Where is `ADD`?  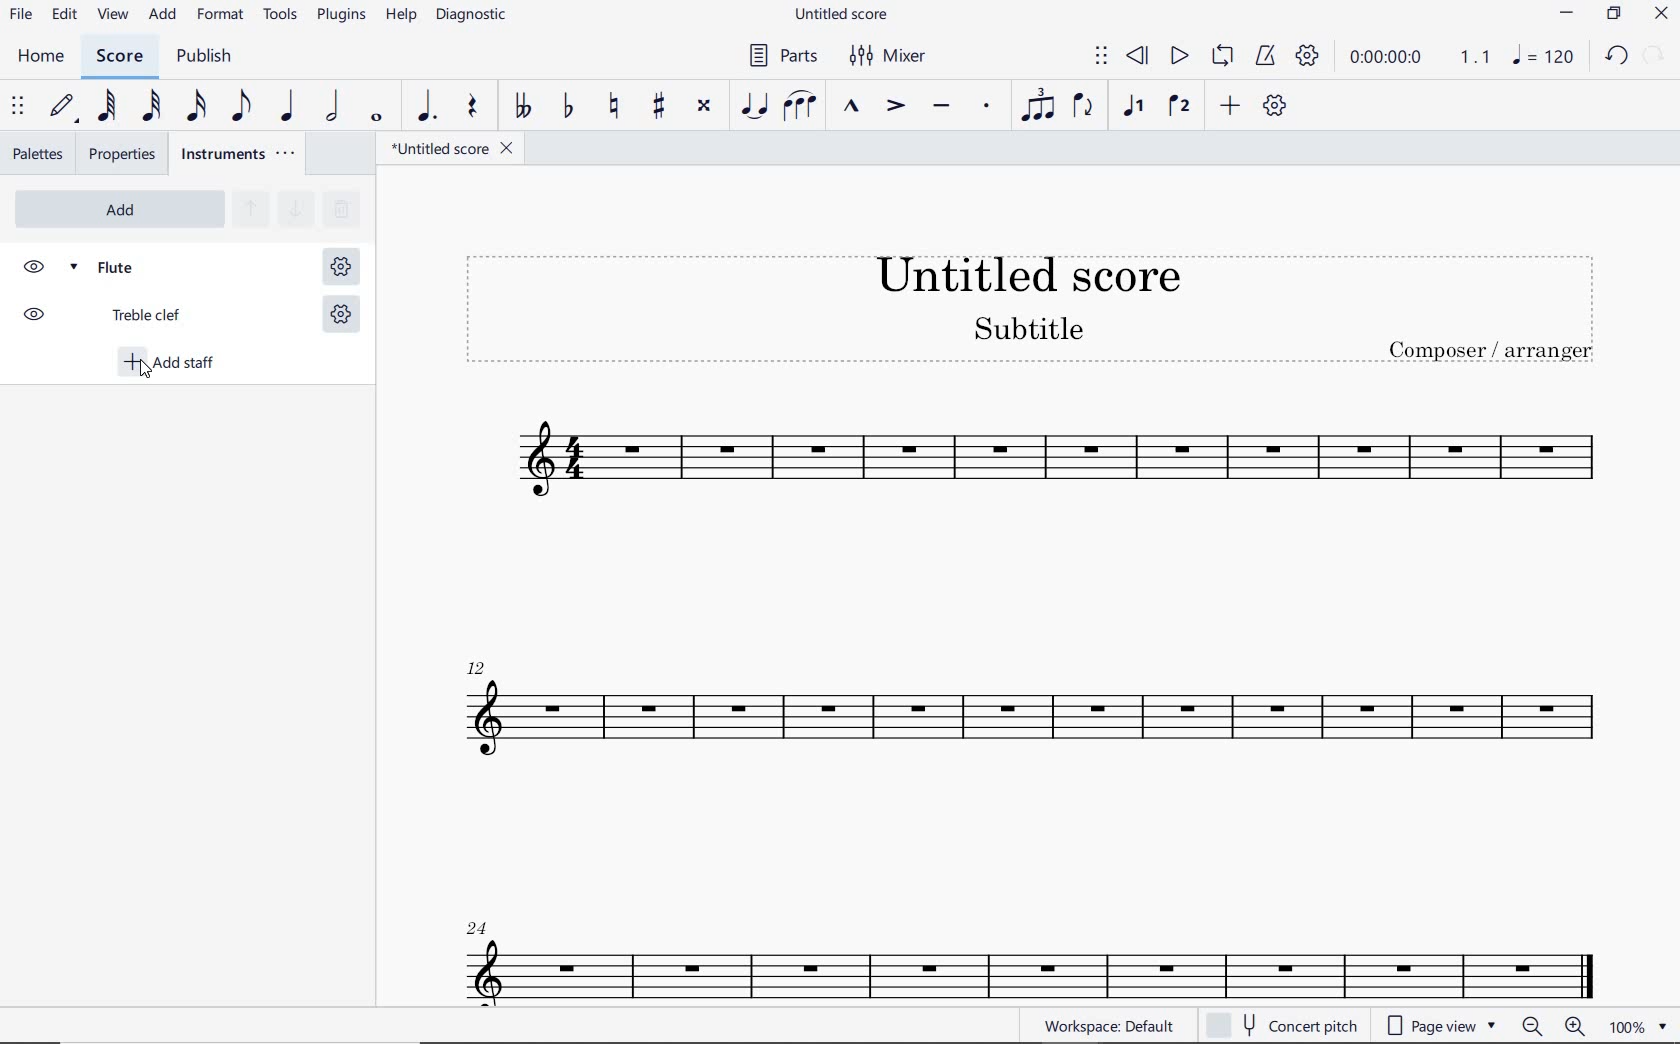 ADD is located at coordinates (119, 209).